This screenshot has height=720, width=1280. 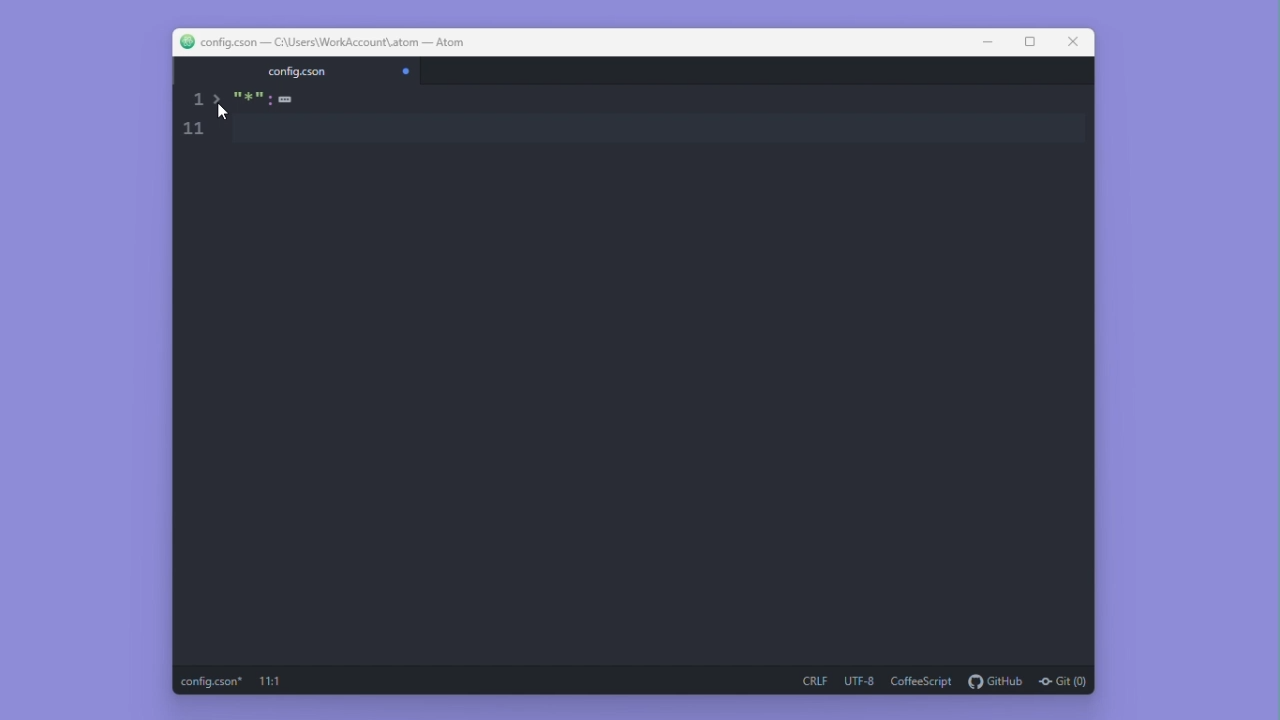 What do you see at coordinates (212, 682) in the screenshot?
I see `config.cson` at bounding box center [212, 682].